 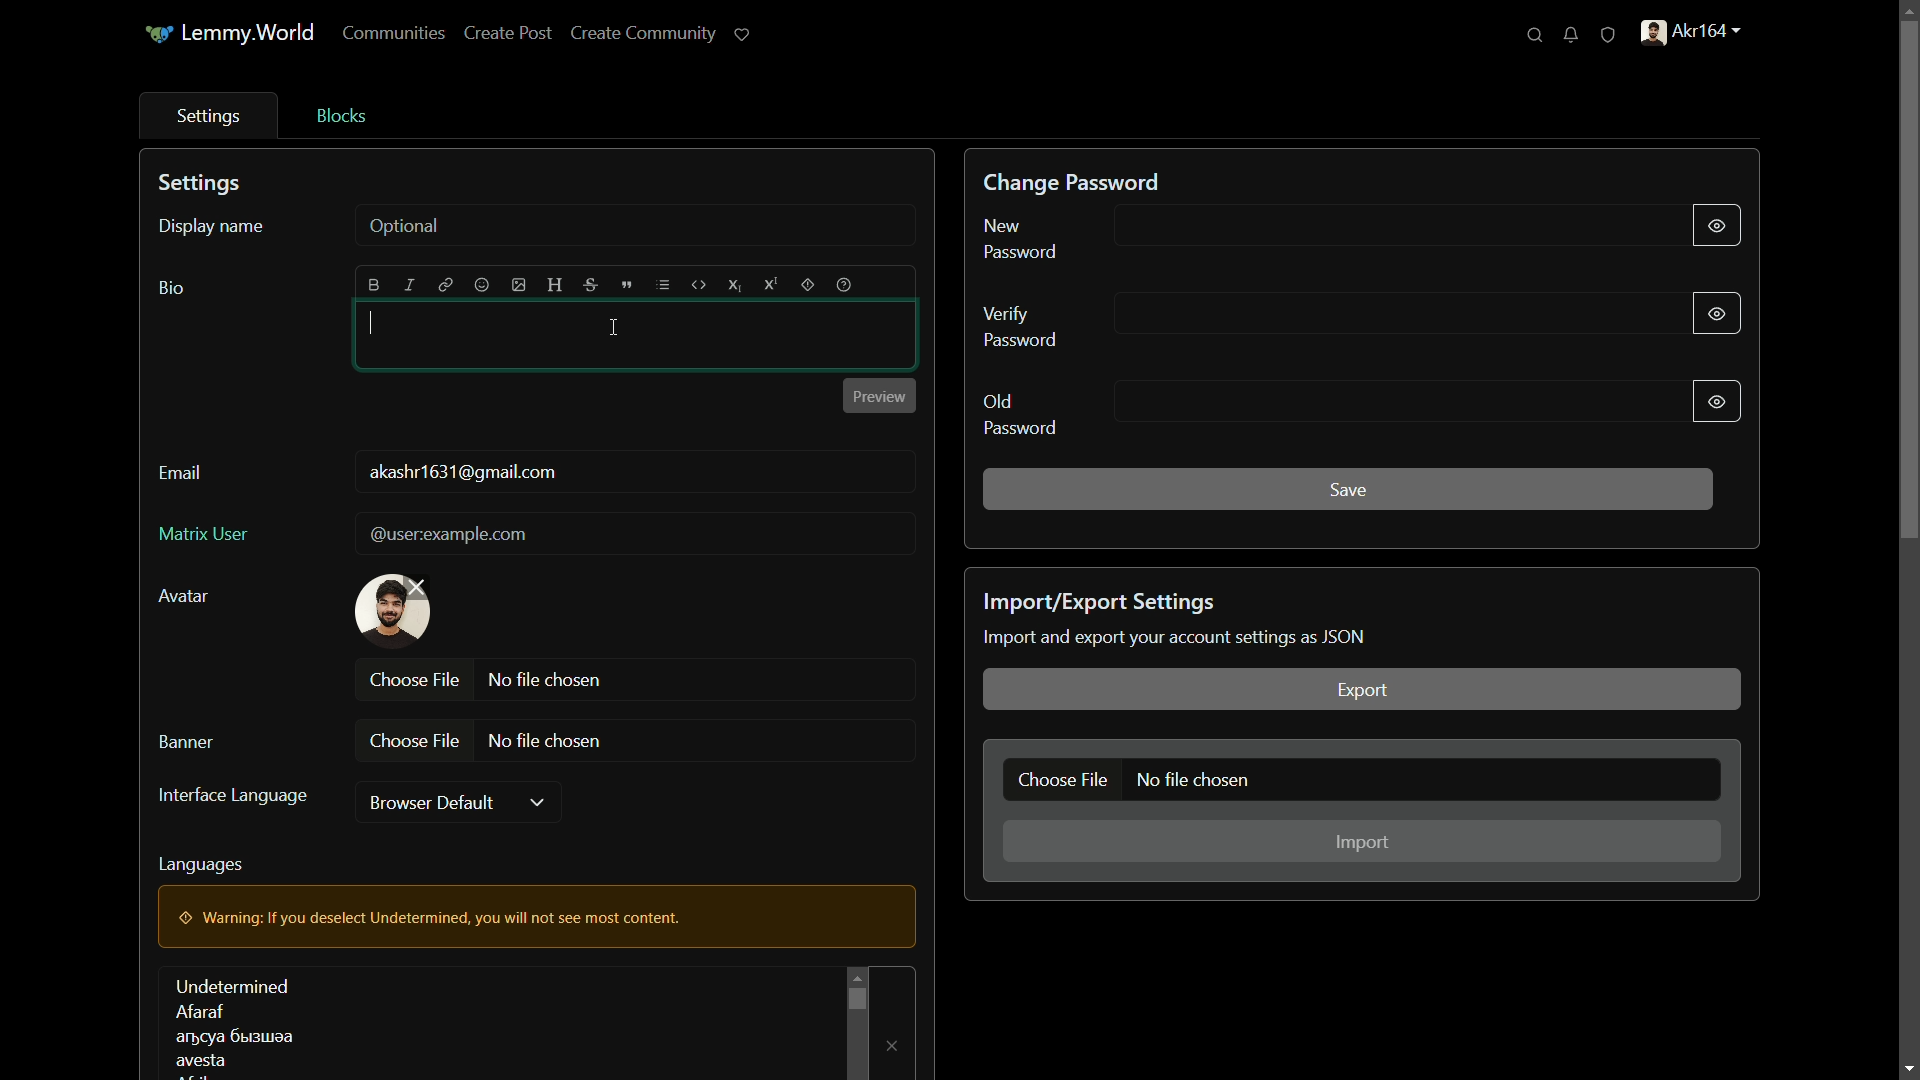 What do you see at coordinates (447, 284) in the screenshot?
I see `link` at bounding box center [447, 284].